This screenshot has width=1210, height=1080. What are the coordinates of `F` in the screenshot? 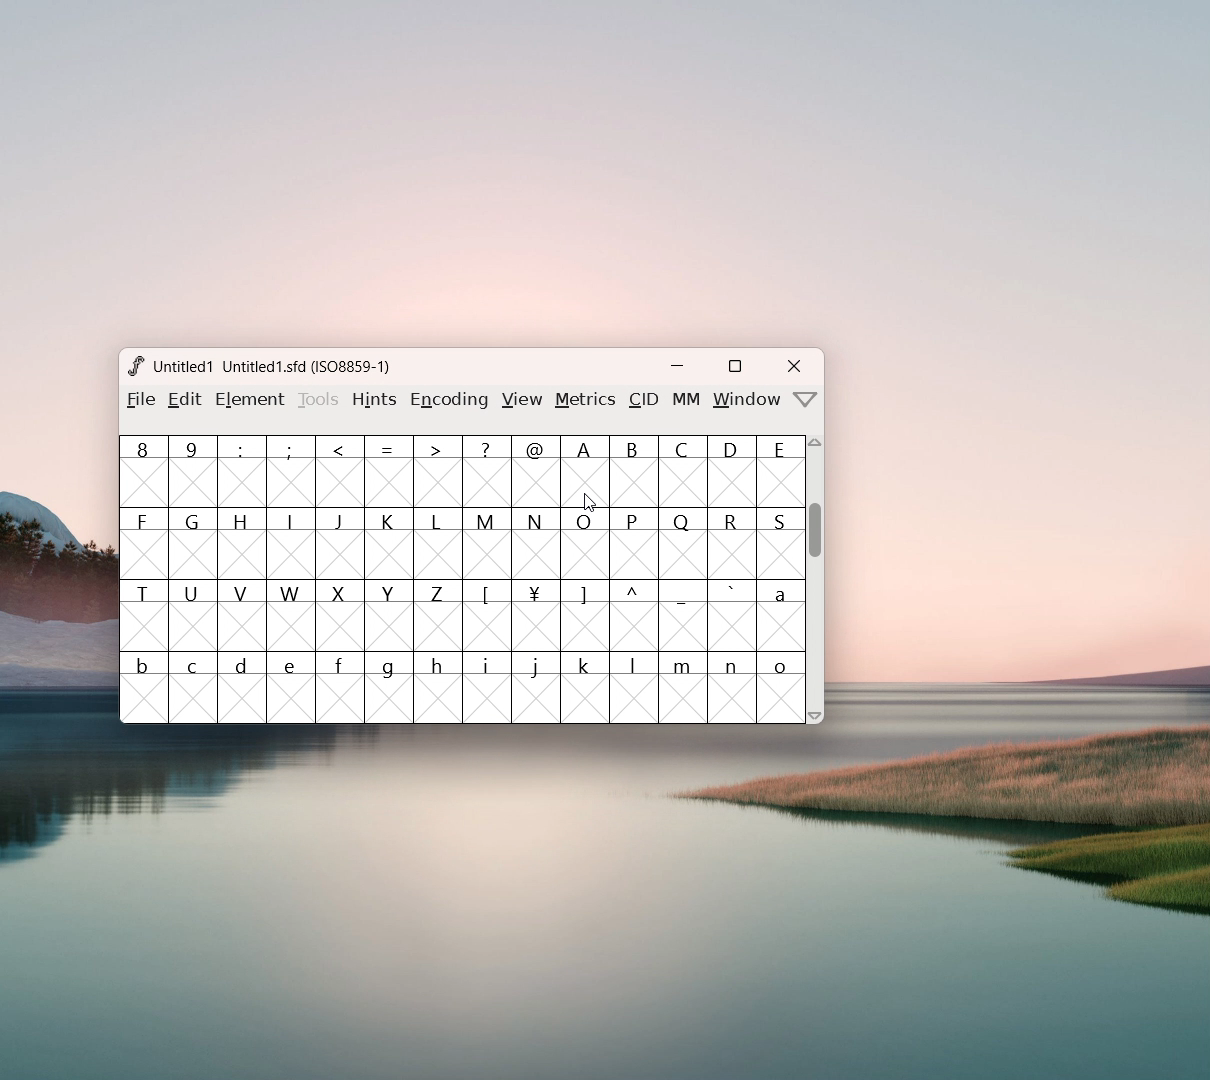 It's located at (144, 543).